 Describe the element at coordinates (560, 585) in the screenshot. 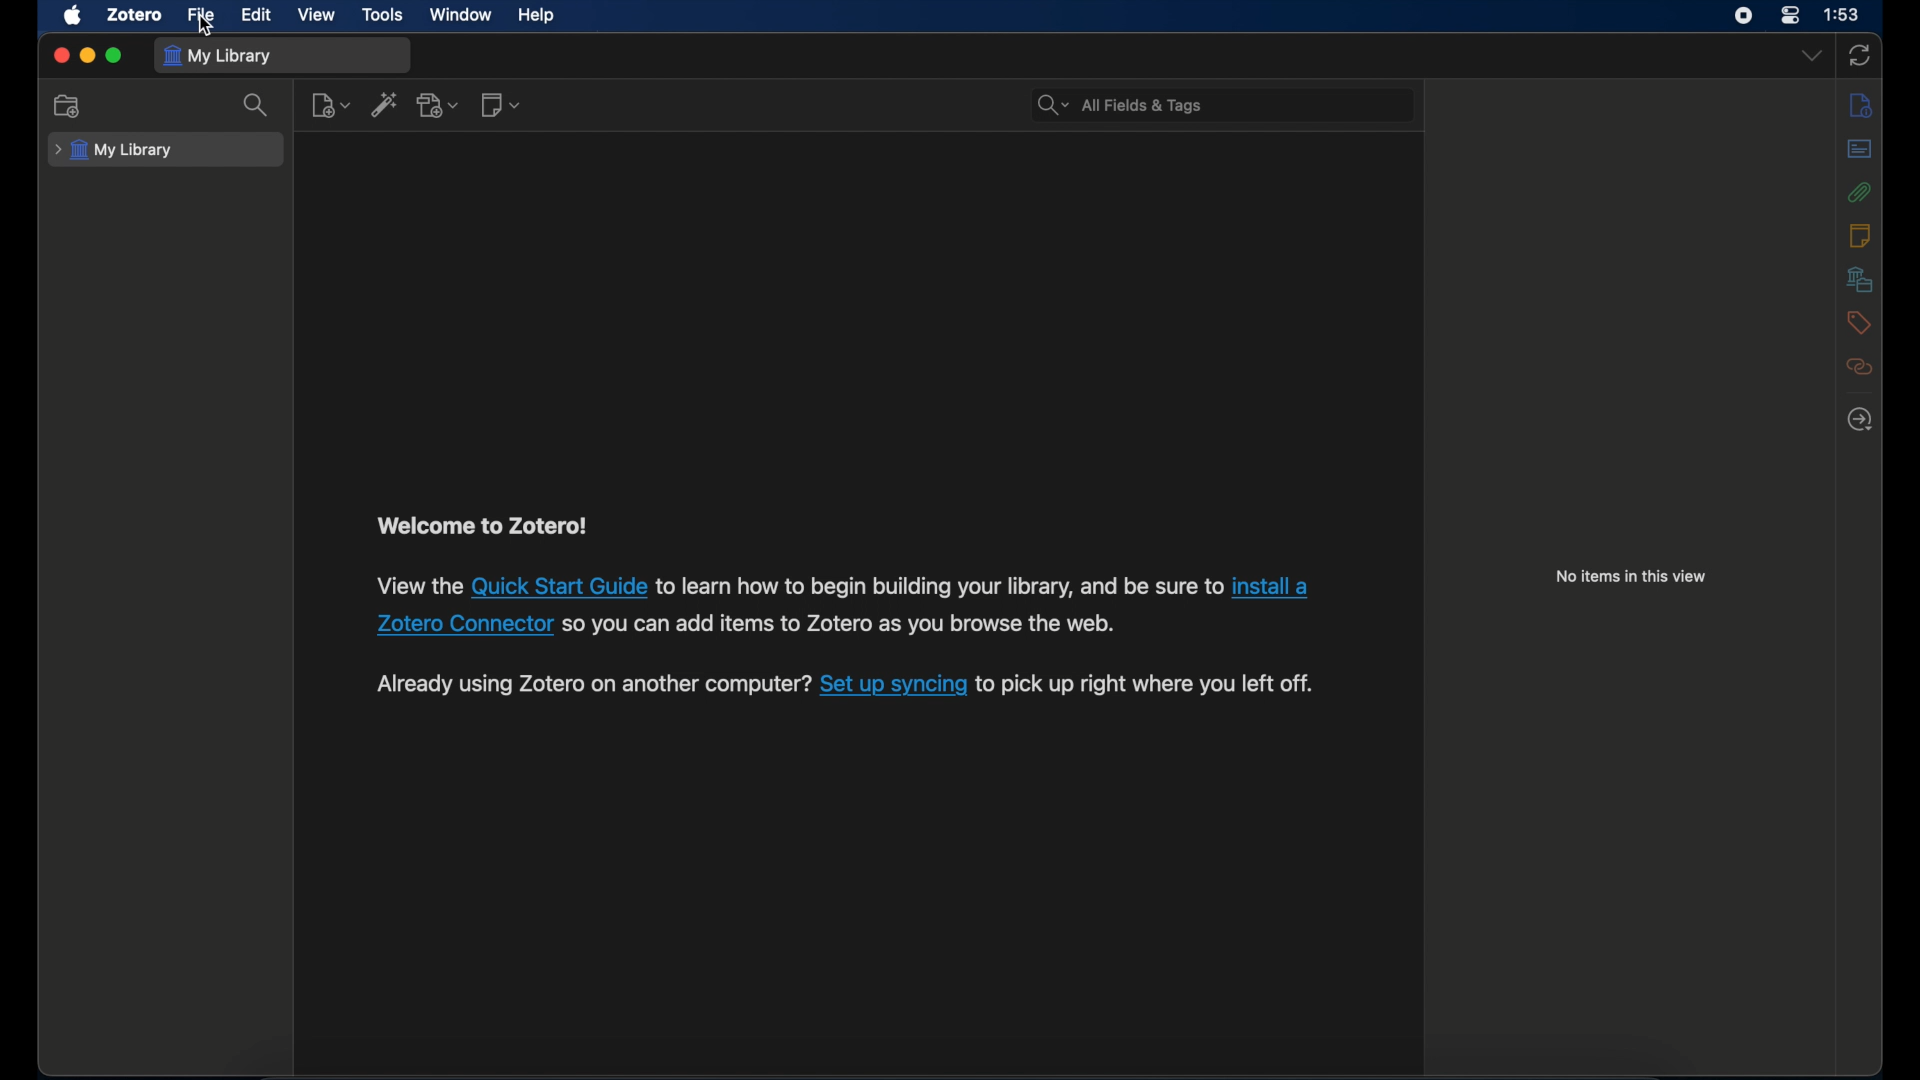

I see `Quick Start Guide` at that location.